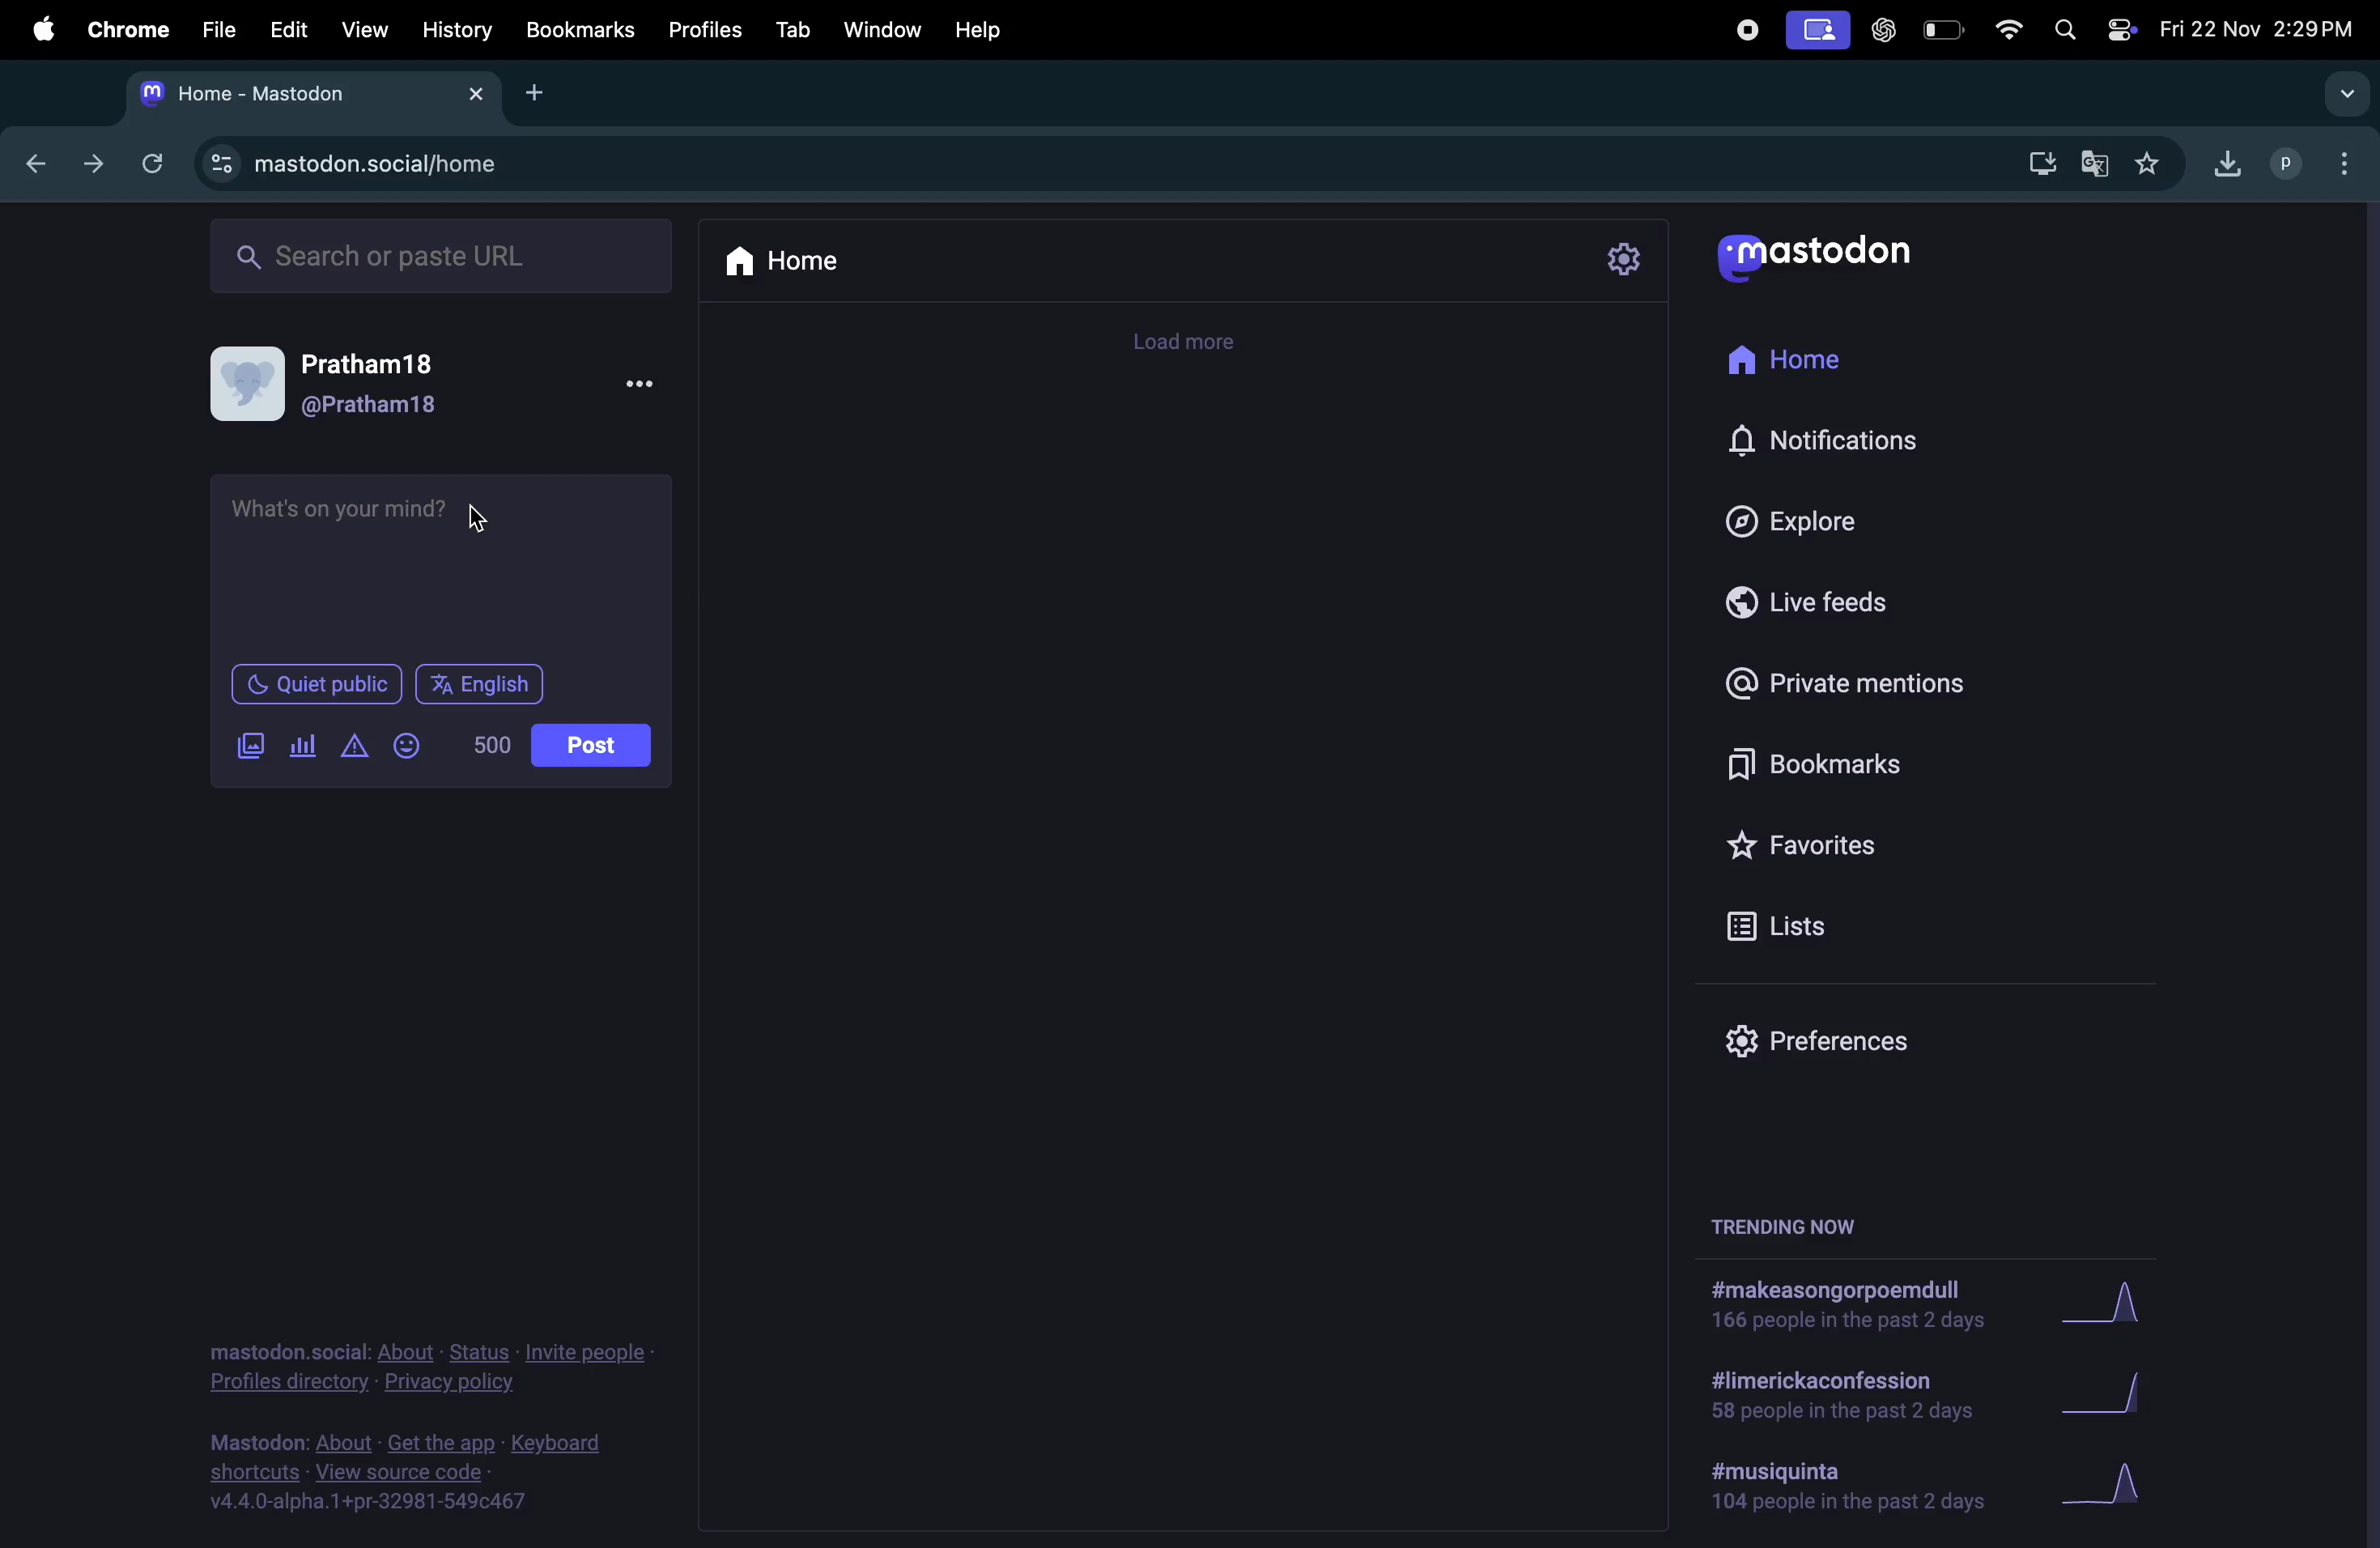 This screenshot has height=1548, width=2380. Describe the element at coordinates (2120, 30) in the screenshot. I see `apple widgets` at that location.